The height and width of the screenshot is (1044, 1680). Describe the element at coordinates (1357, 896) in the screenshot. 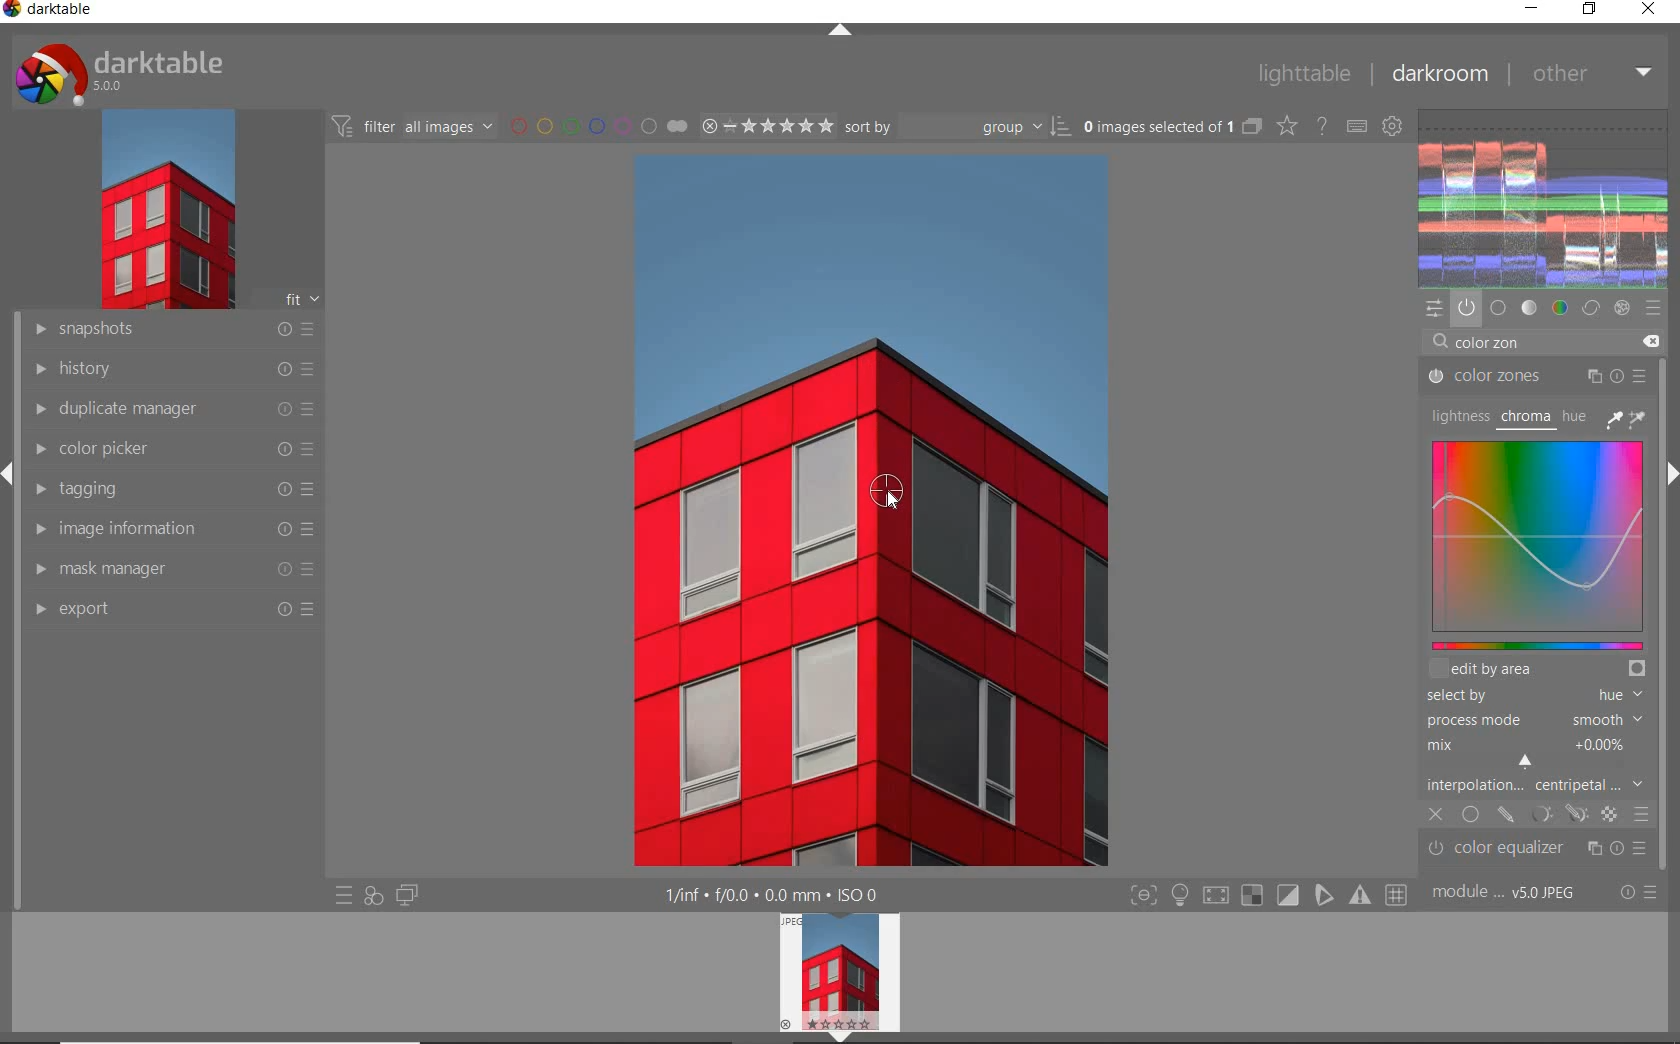

I see `focus mask` at that location.